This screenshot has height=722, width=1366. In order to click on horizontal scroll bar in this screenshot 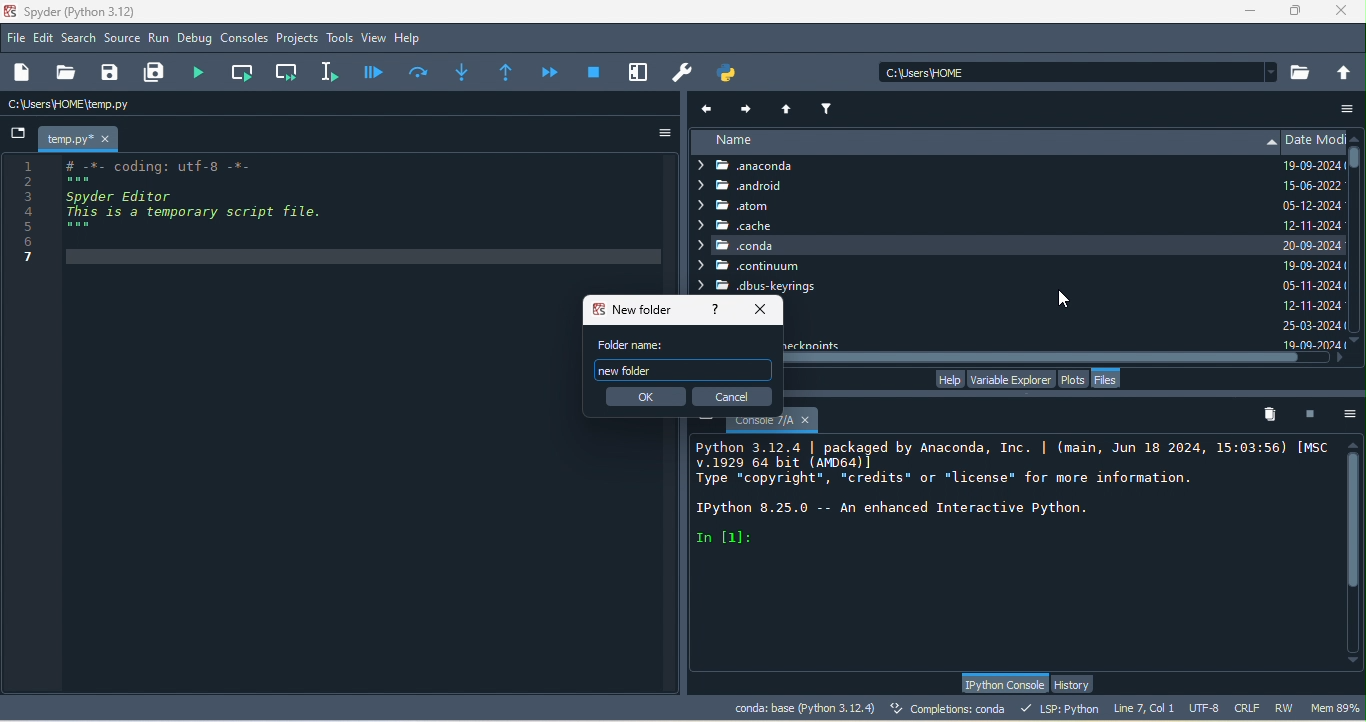, I will do `click(1062, 358)`.